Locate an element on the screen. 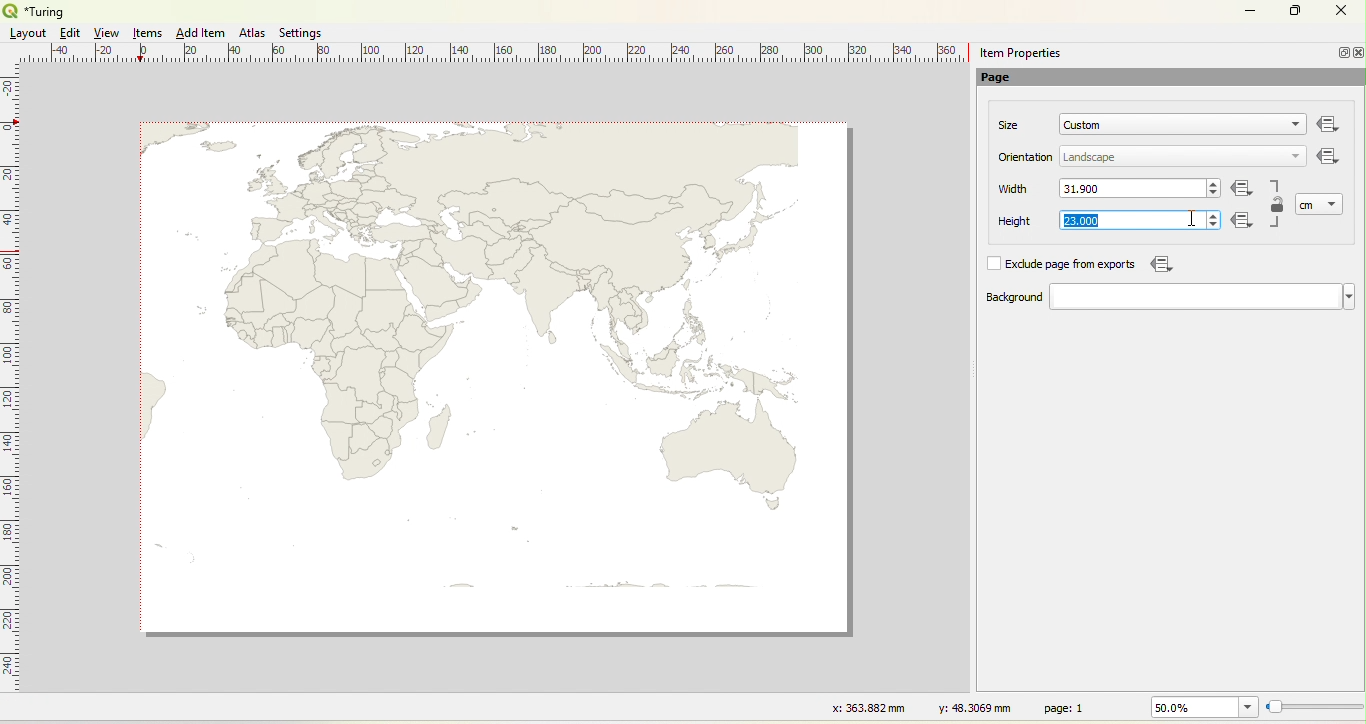  Layout is located at coordinates (28, 33).